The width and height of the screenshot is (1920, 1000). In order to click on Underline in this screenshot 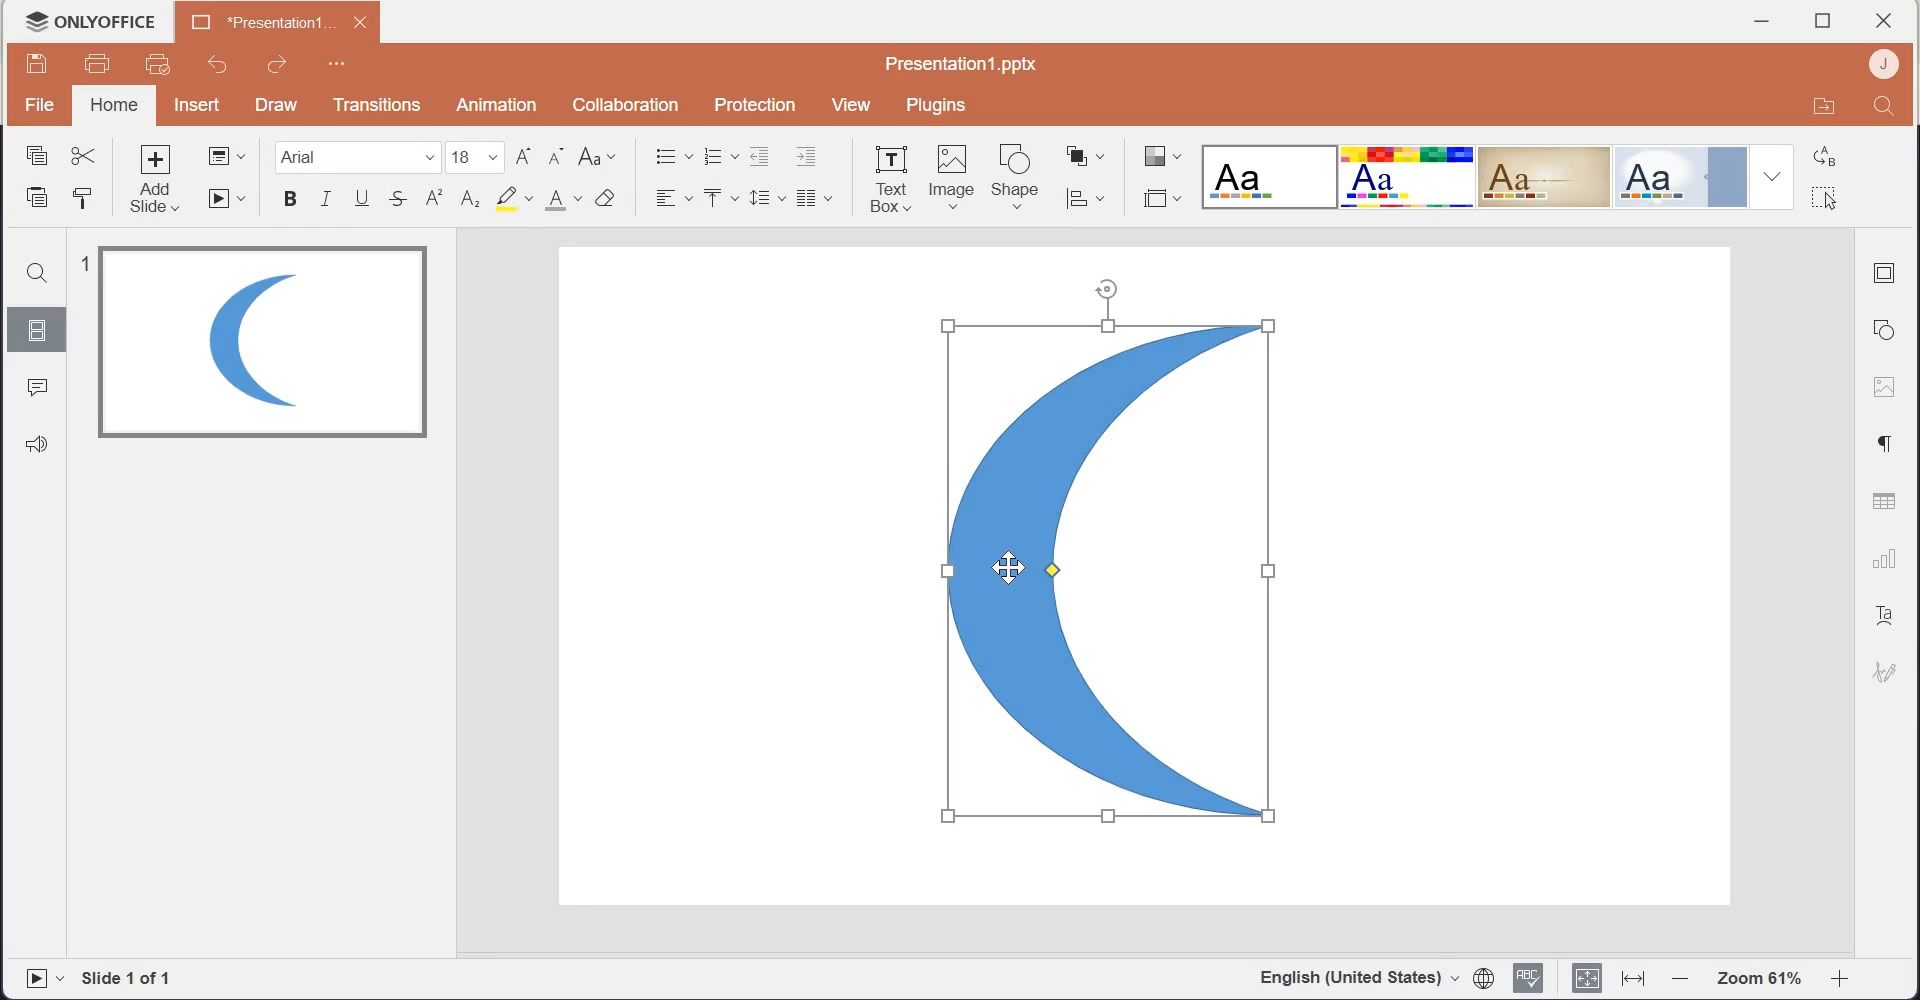, I will do `click(366, 198)`.